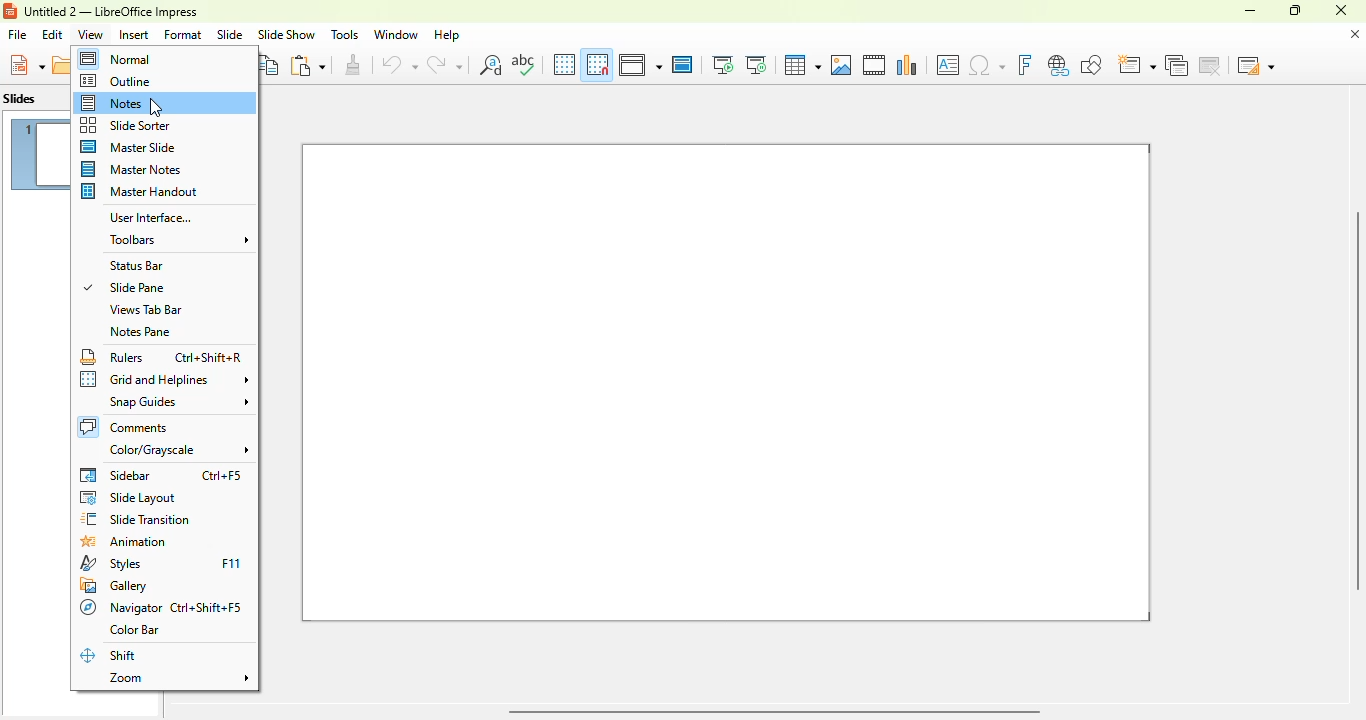 The image size is (1366, 720). What do you see at coordinates (986, 65) in the screenshot?
I see `insert special characters` at bounding box center [986, 65].